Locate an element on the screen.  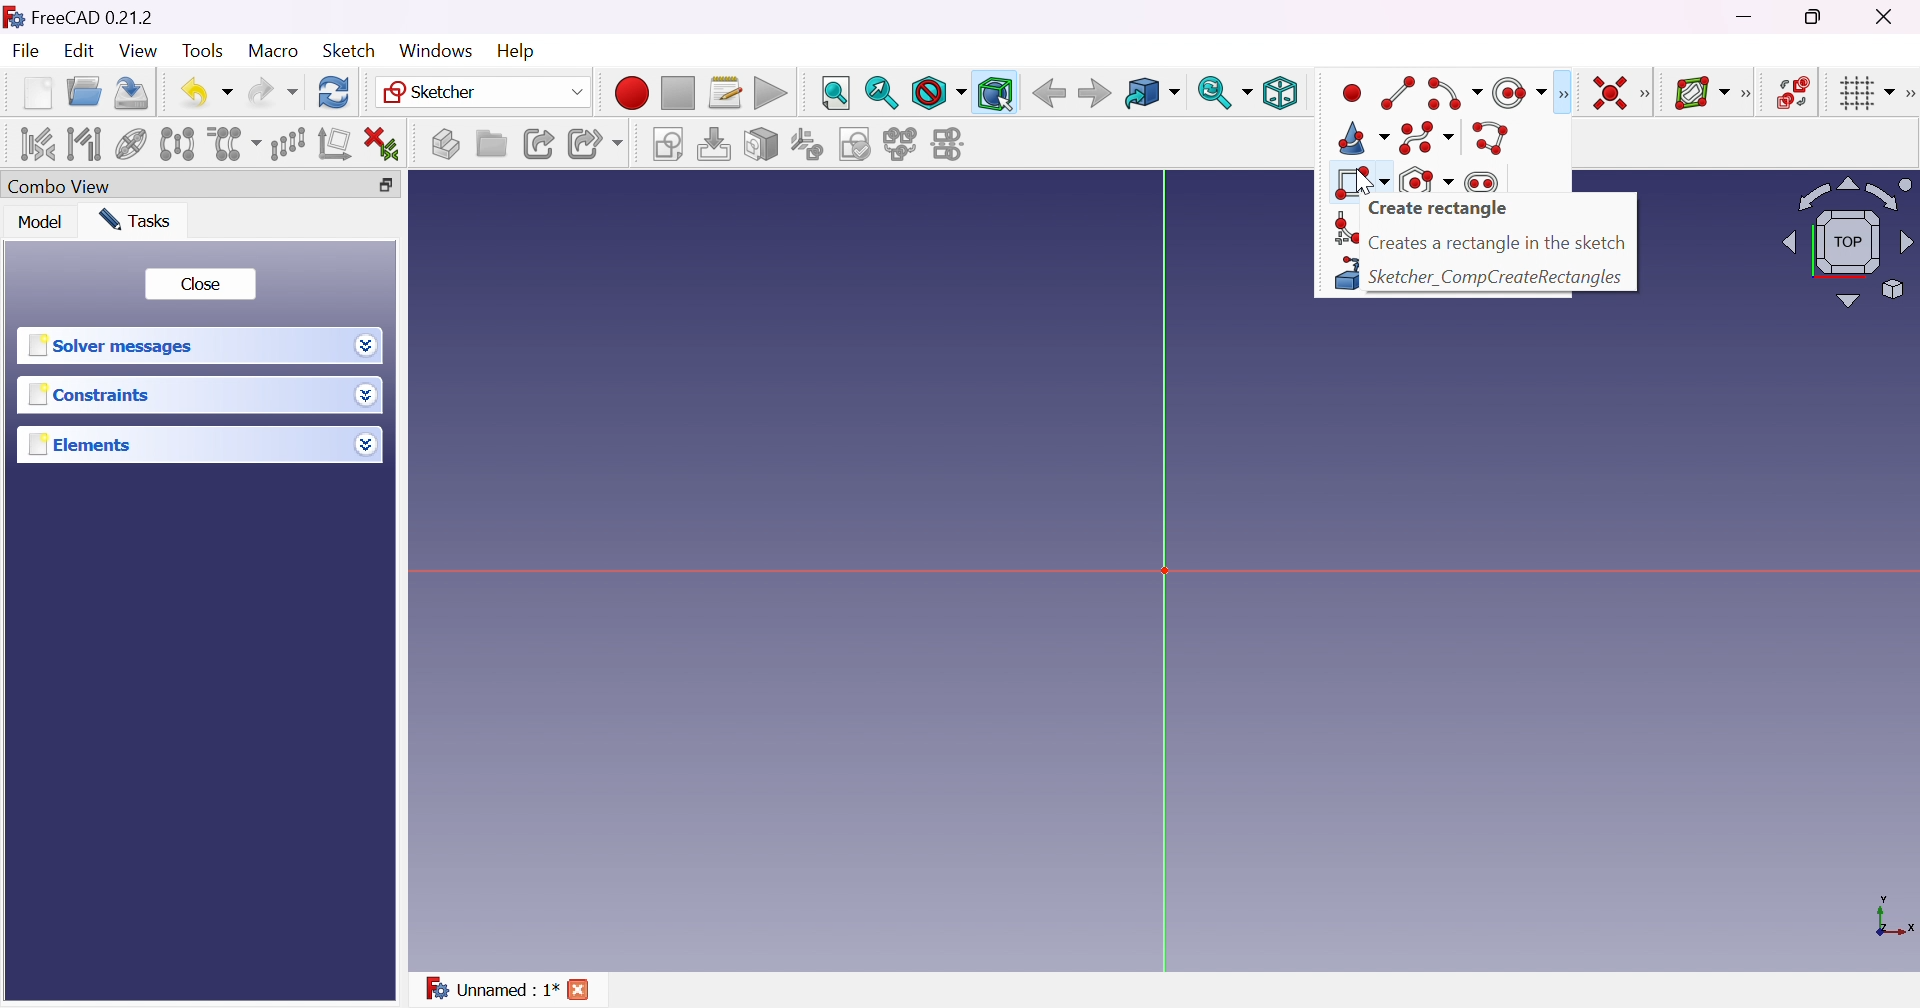
Macro is located at coordinates (273, 53).